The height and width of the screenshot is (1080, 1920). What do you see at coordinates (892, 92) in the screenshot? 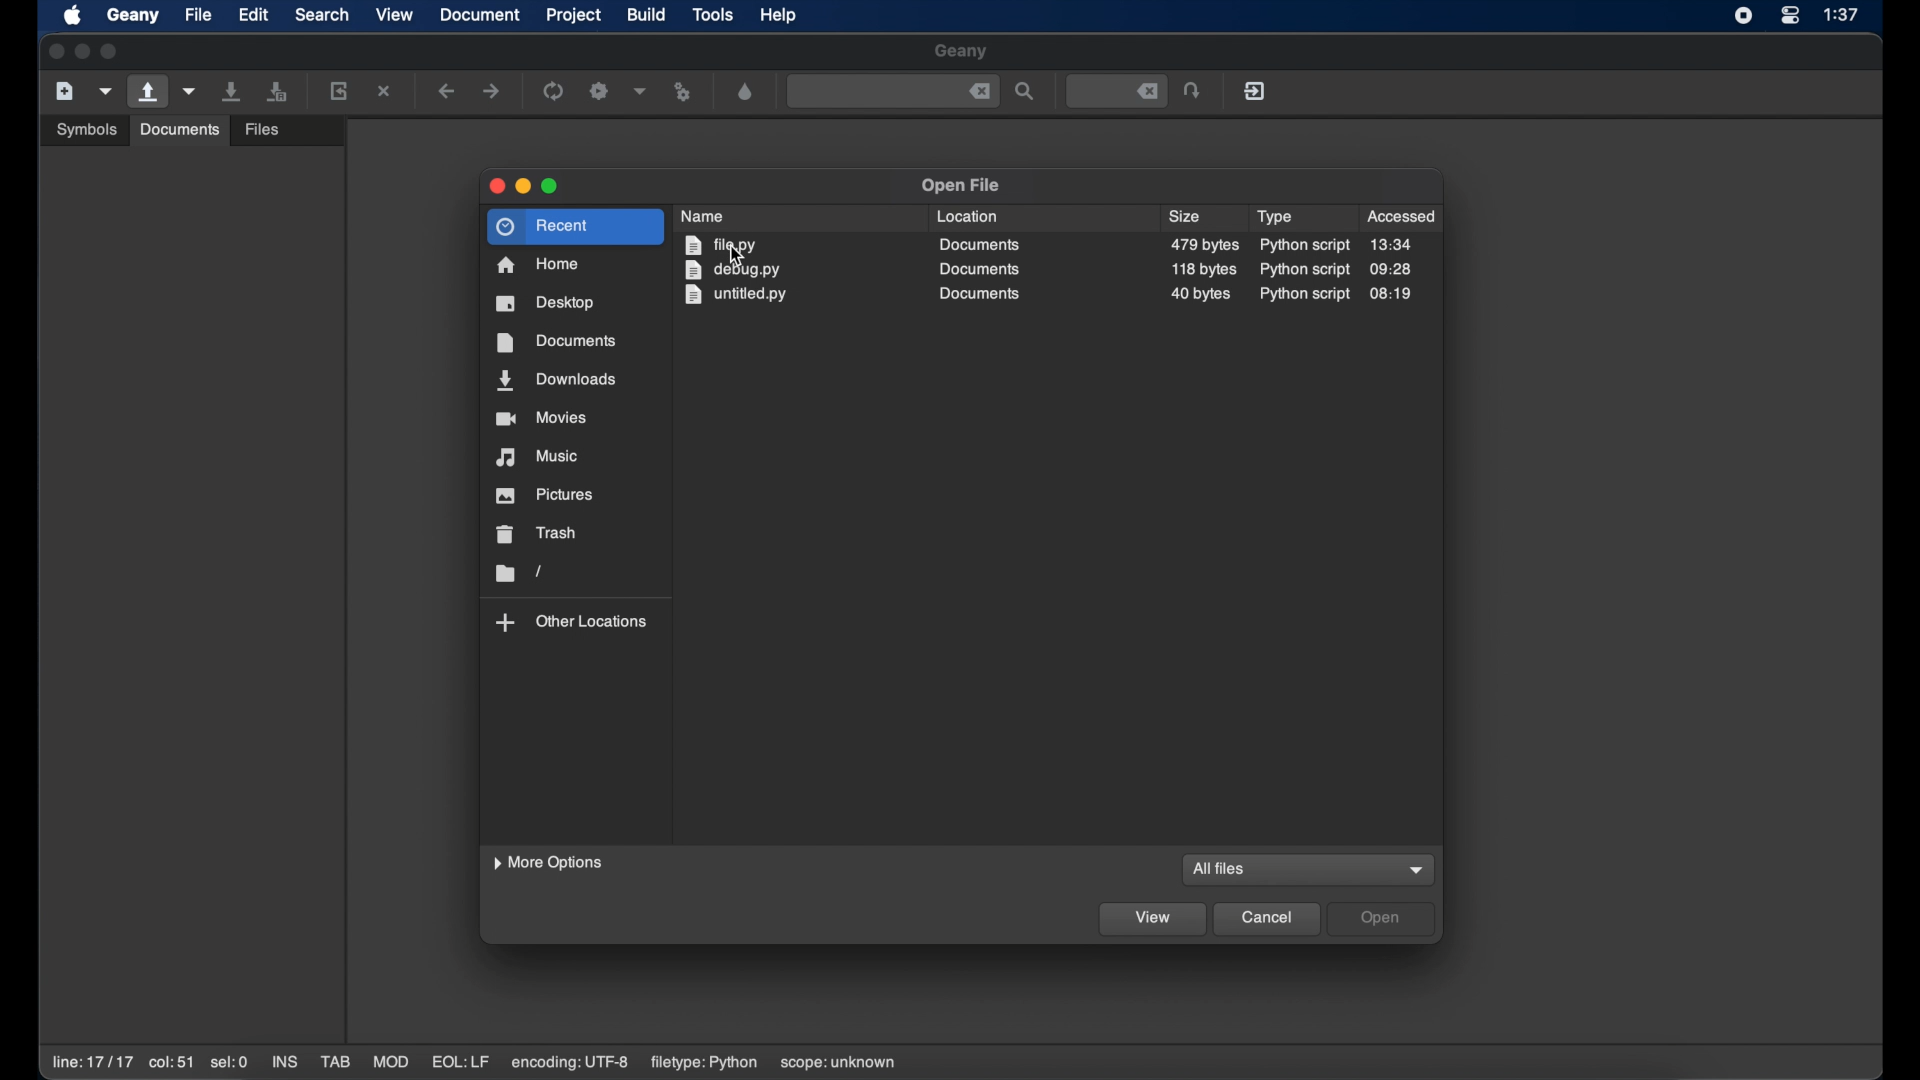
I see `find the entered text in the current file` at bounding box center [892, 92].